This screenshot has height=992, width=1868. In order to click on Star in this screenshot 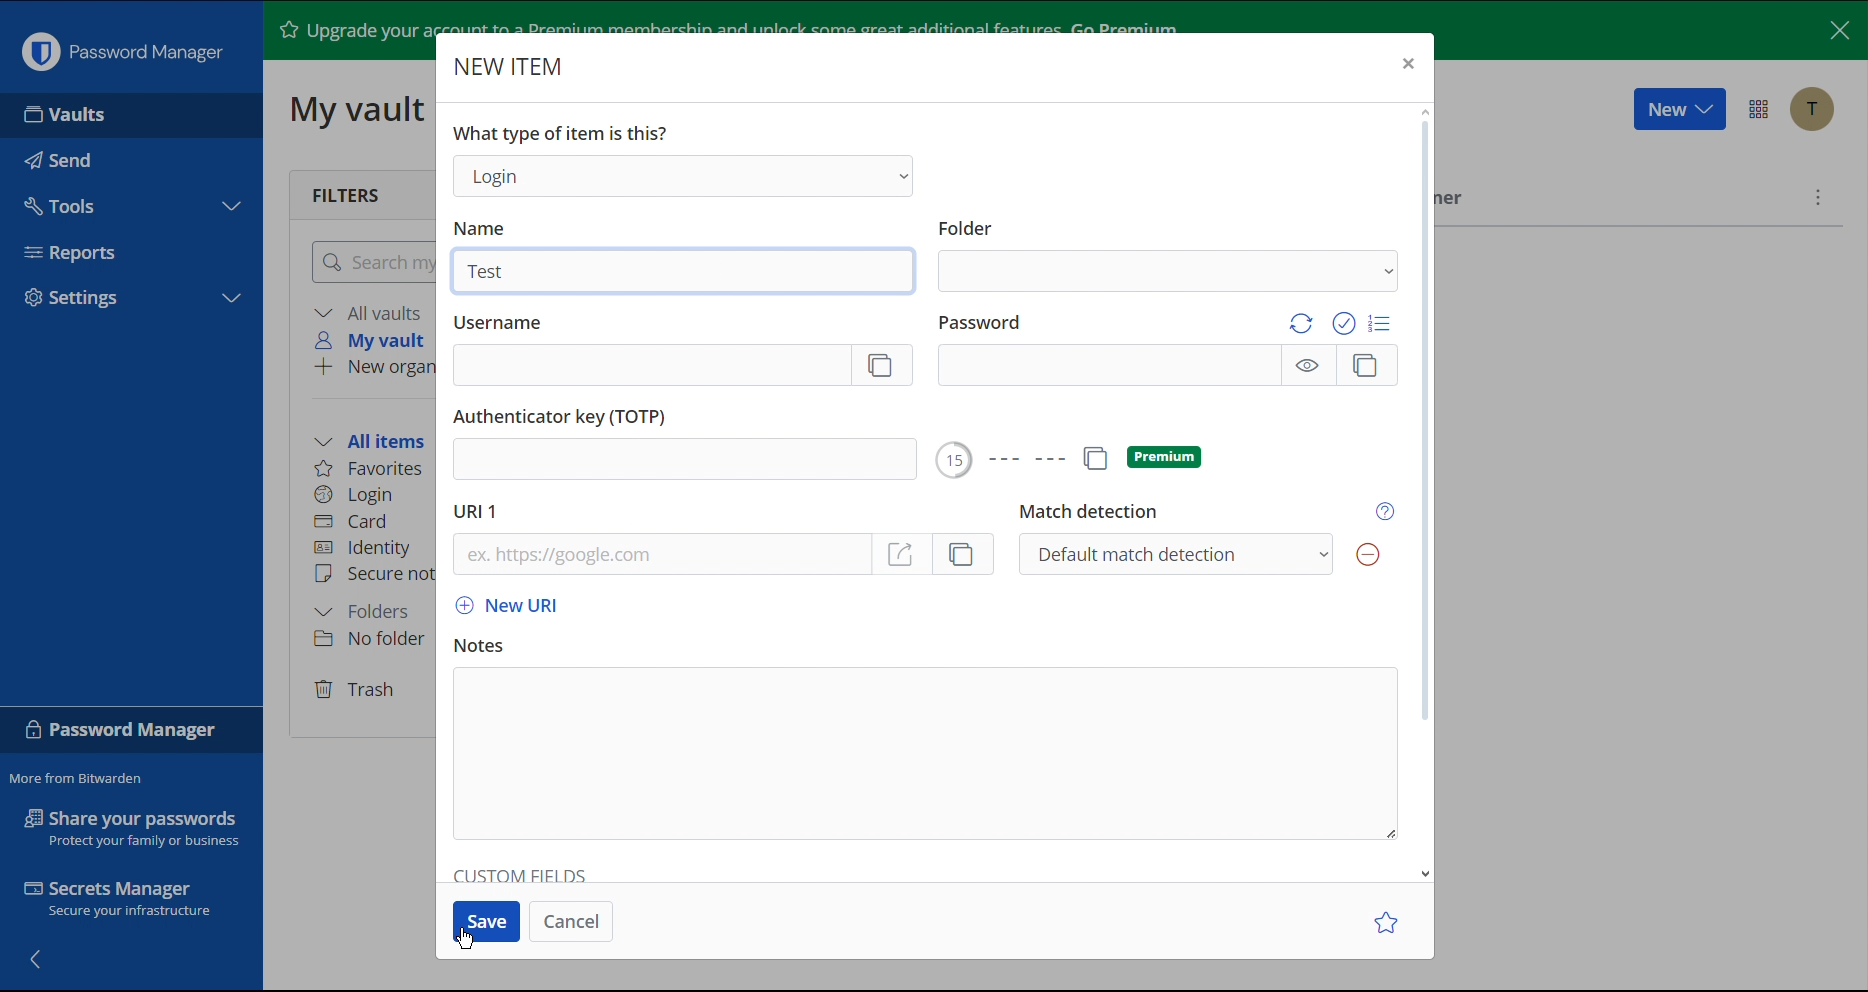, I will do `click(1388, 920)`.